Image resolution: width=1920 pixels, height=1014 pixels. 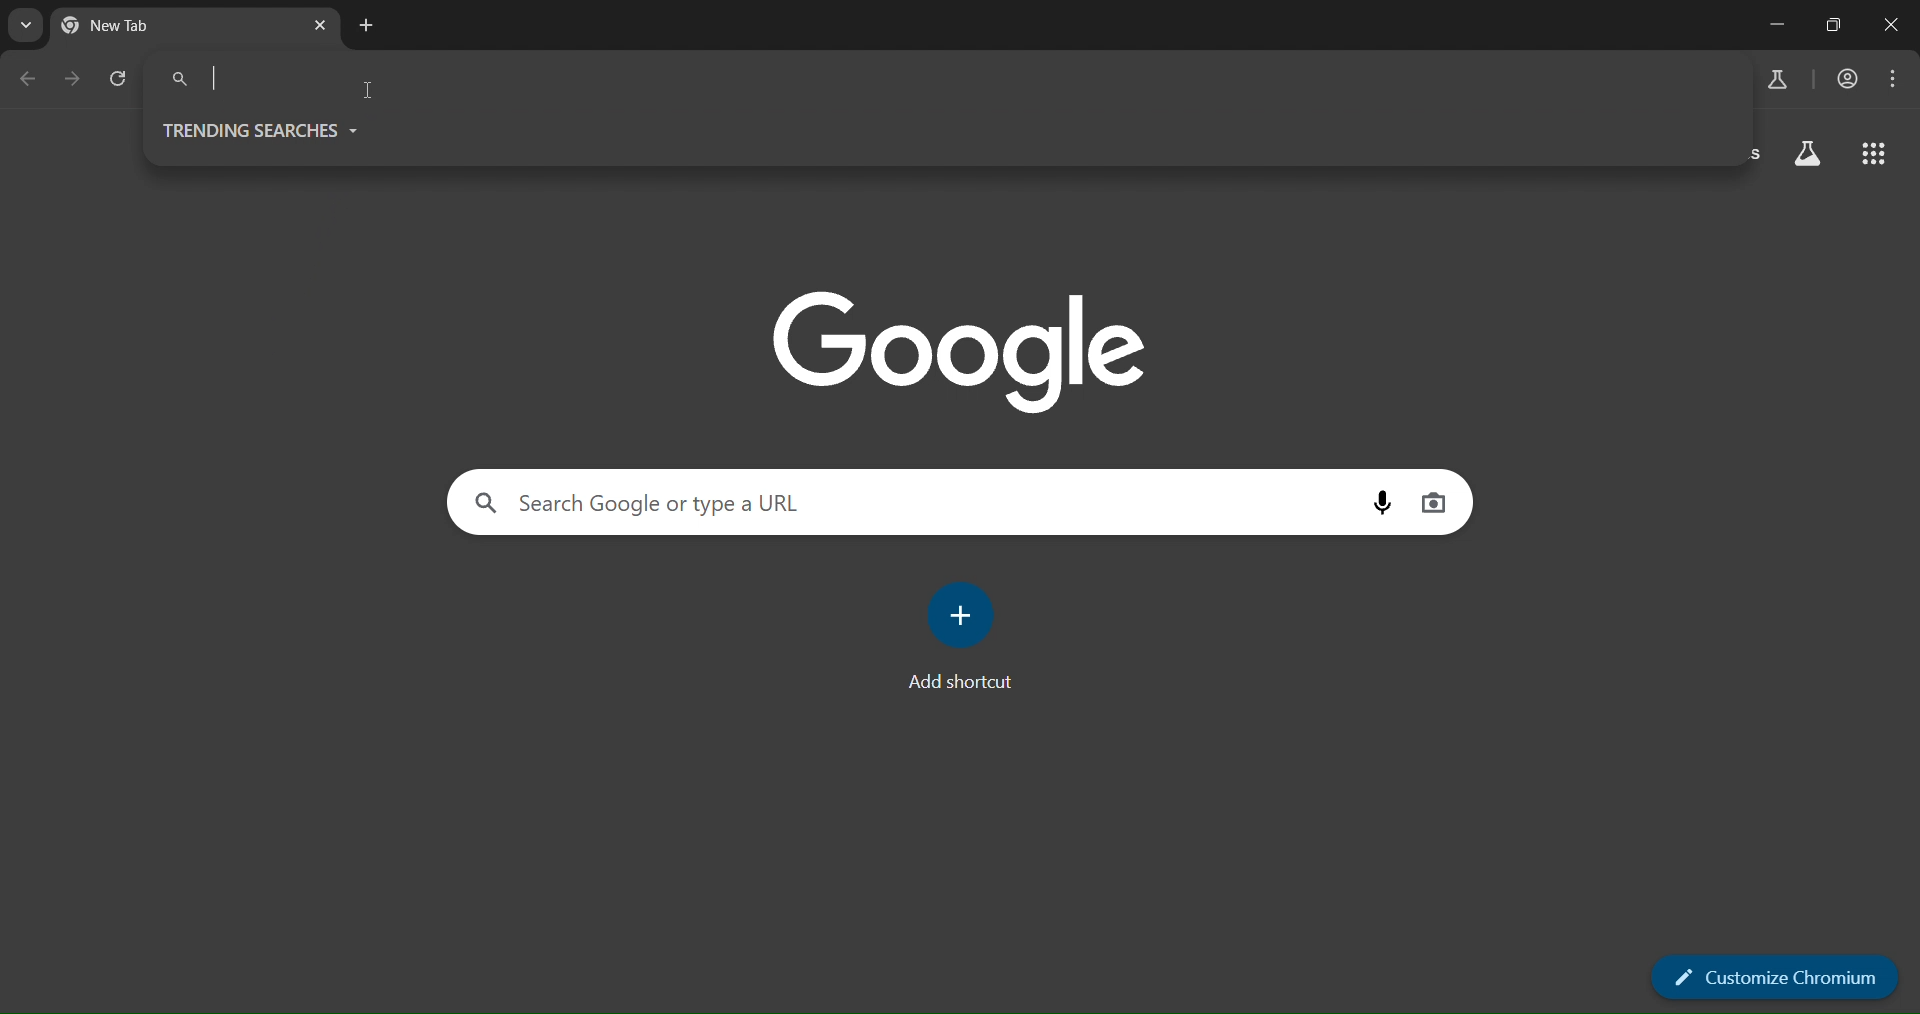 I want to click on cursor, so click(x=368, y=87).